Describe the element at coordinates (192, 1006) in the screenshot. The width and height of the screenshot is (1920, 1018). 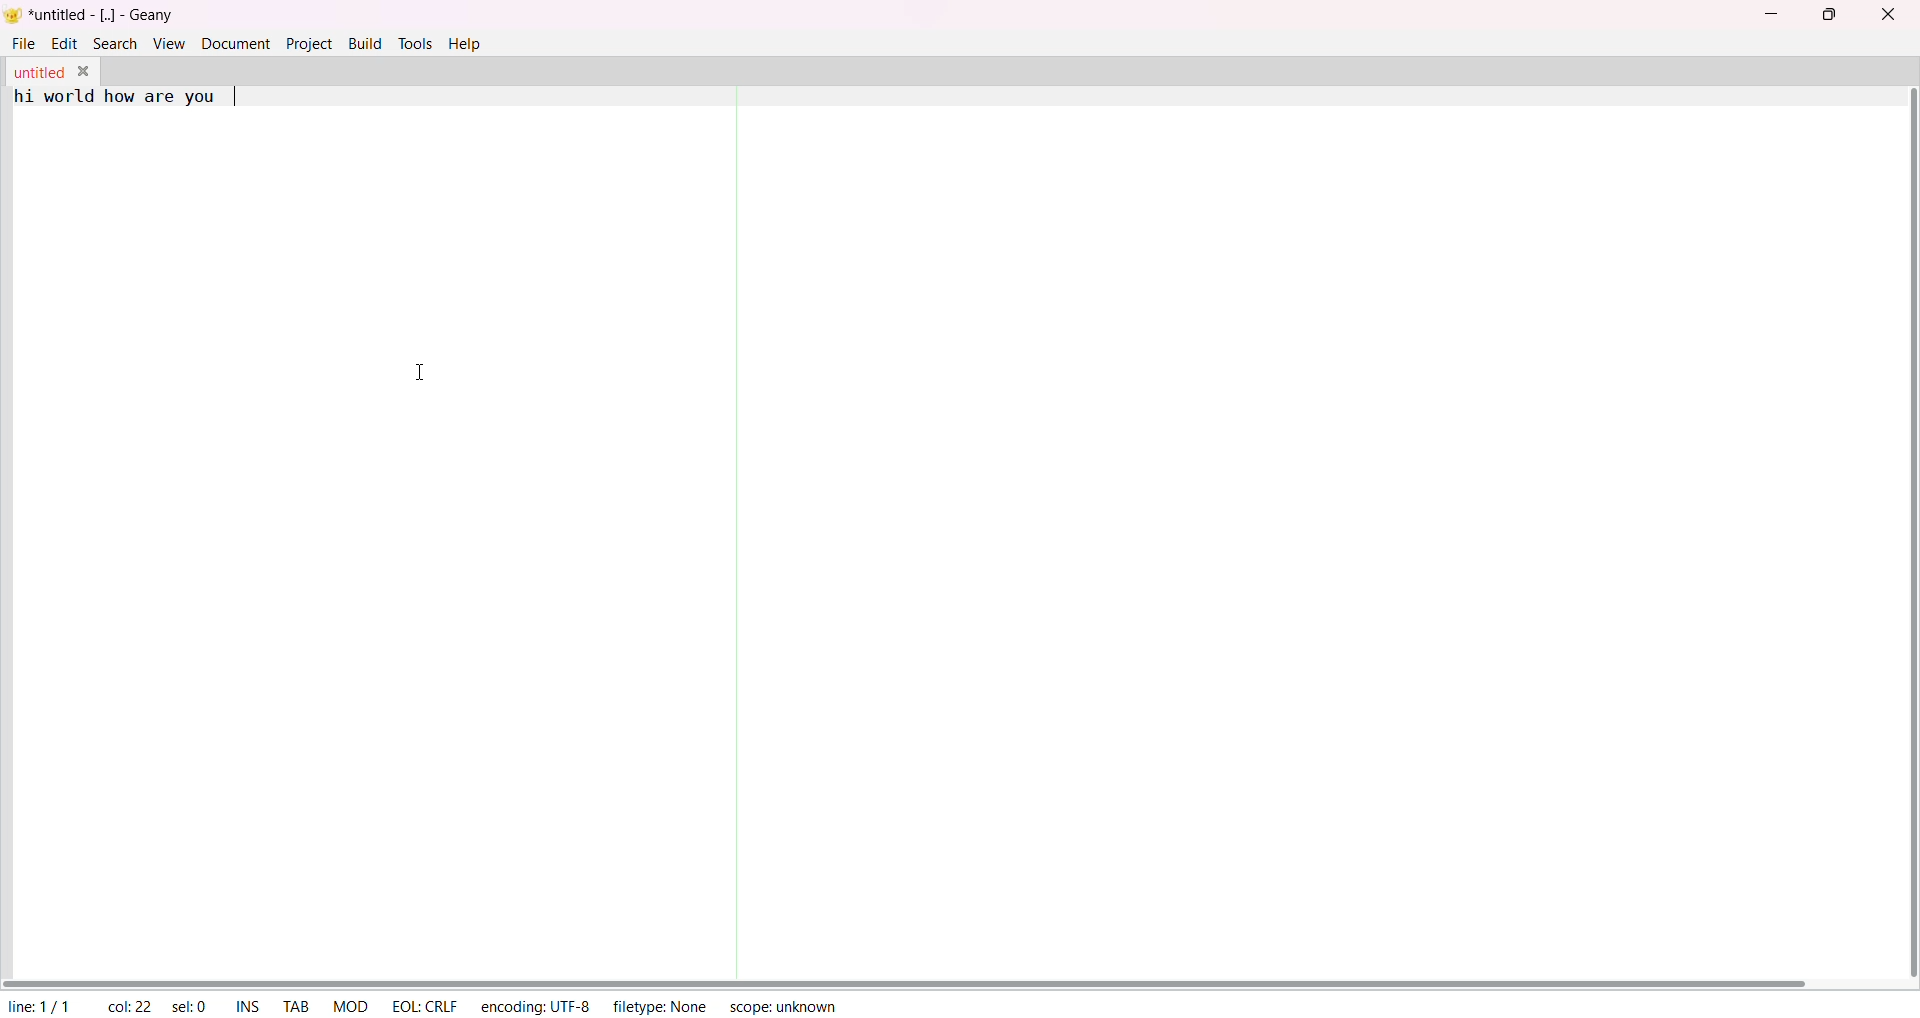
I see `sel: 0` at that location.